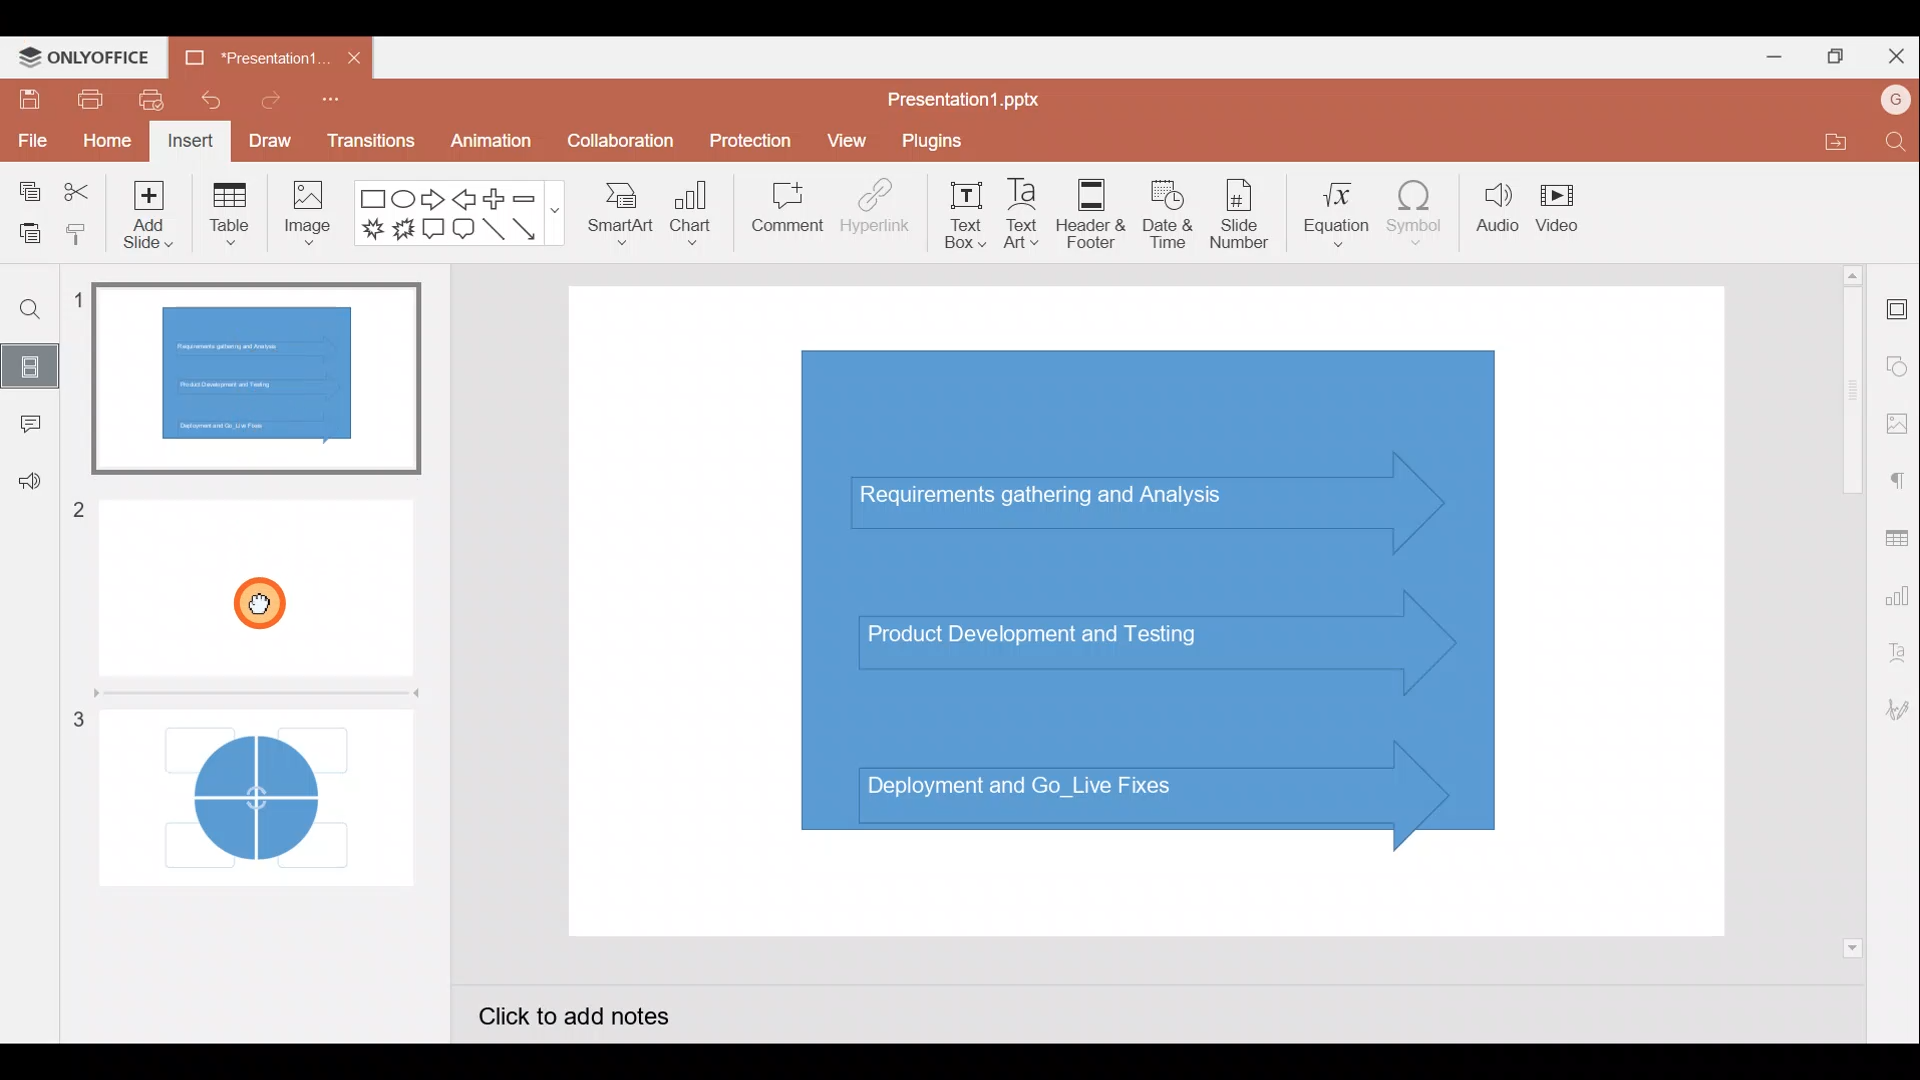 The image size is (1920, 1080). I want to click on Explosion 1, so click(371, 227).